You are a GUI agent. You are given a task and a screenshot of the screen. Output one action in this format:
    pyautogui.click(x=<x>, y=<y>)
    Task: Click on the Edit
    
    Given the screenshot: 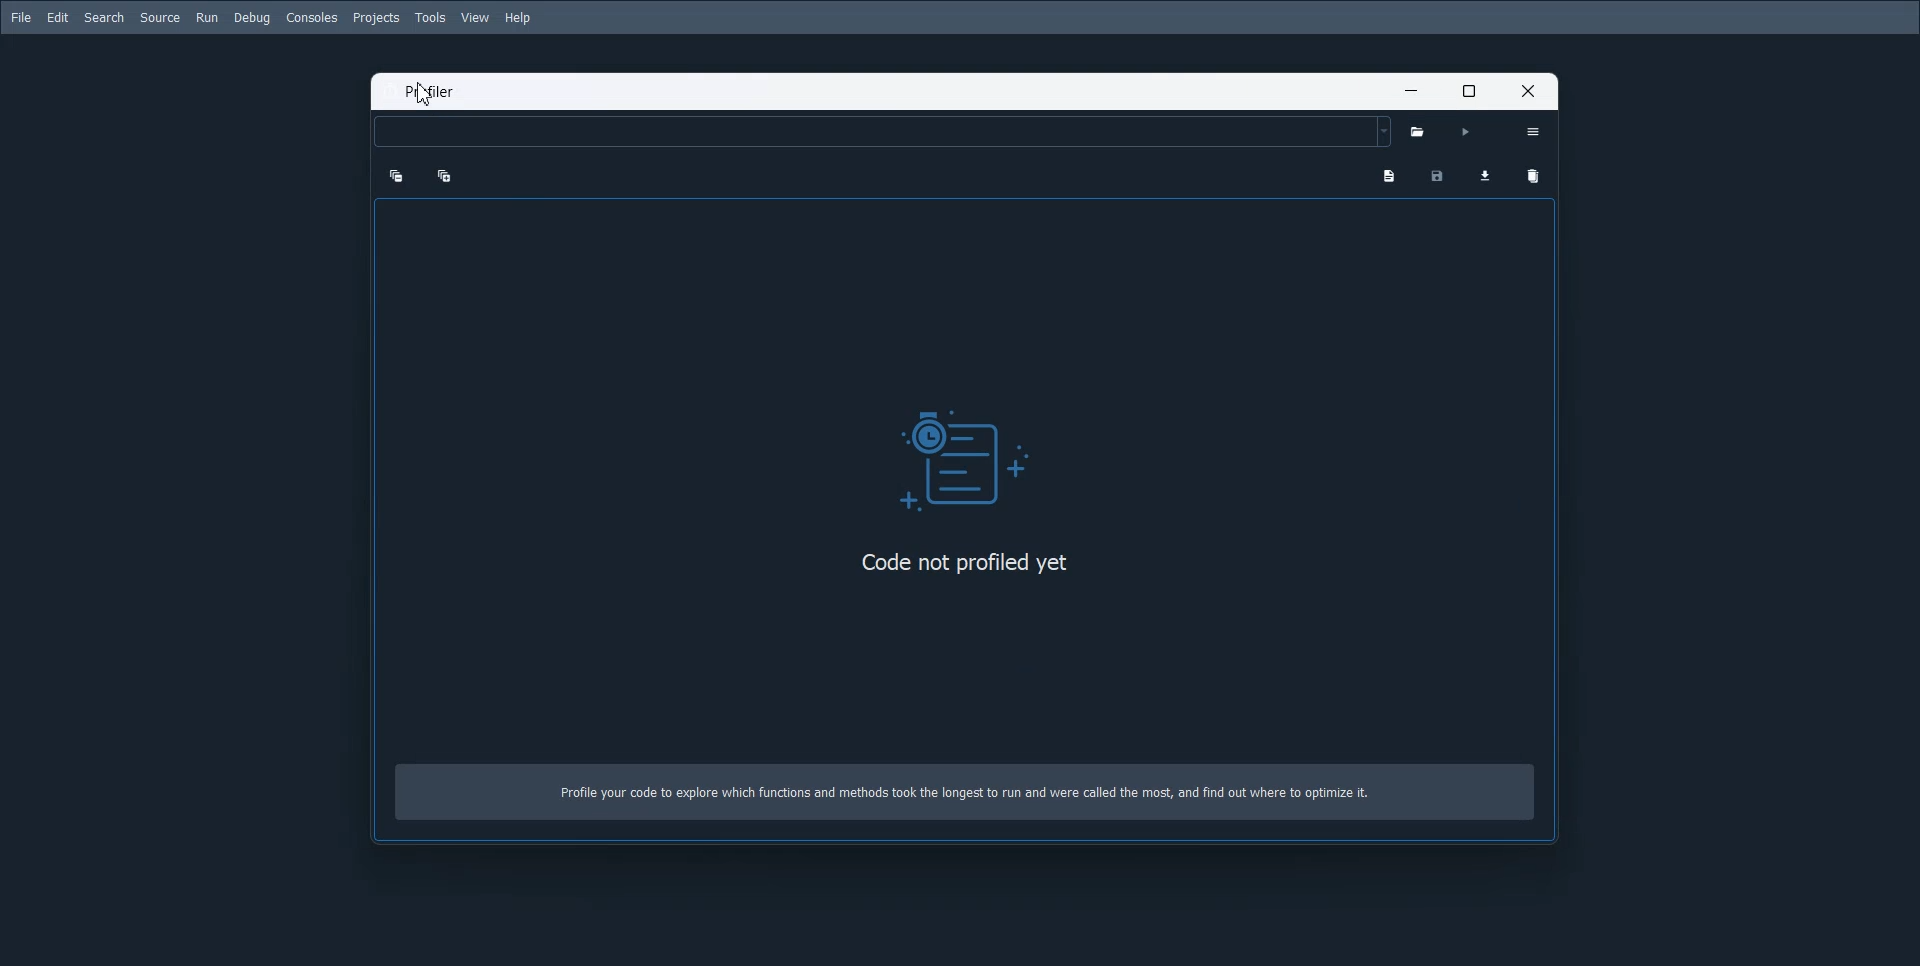 What is the action you would take?
    pyautogui.click(x=58, y=17)
    